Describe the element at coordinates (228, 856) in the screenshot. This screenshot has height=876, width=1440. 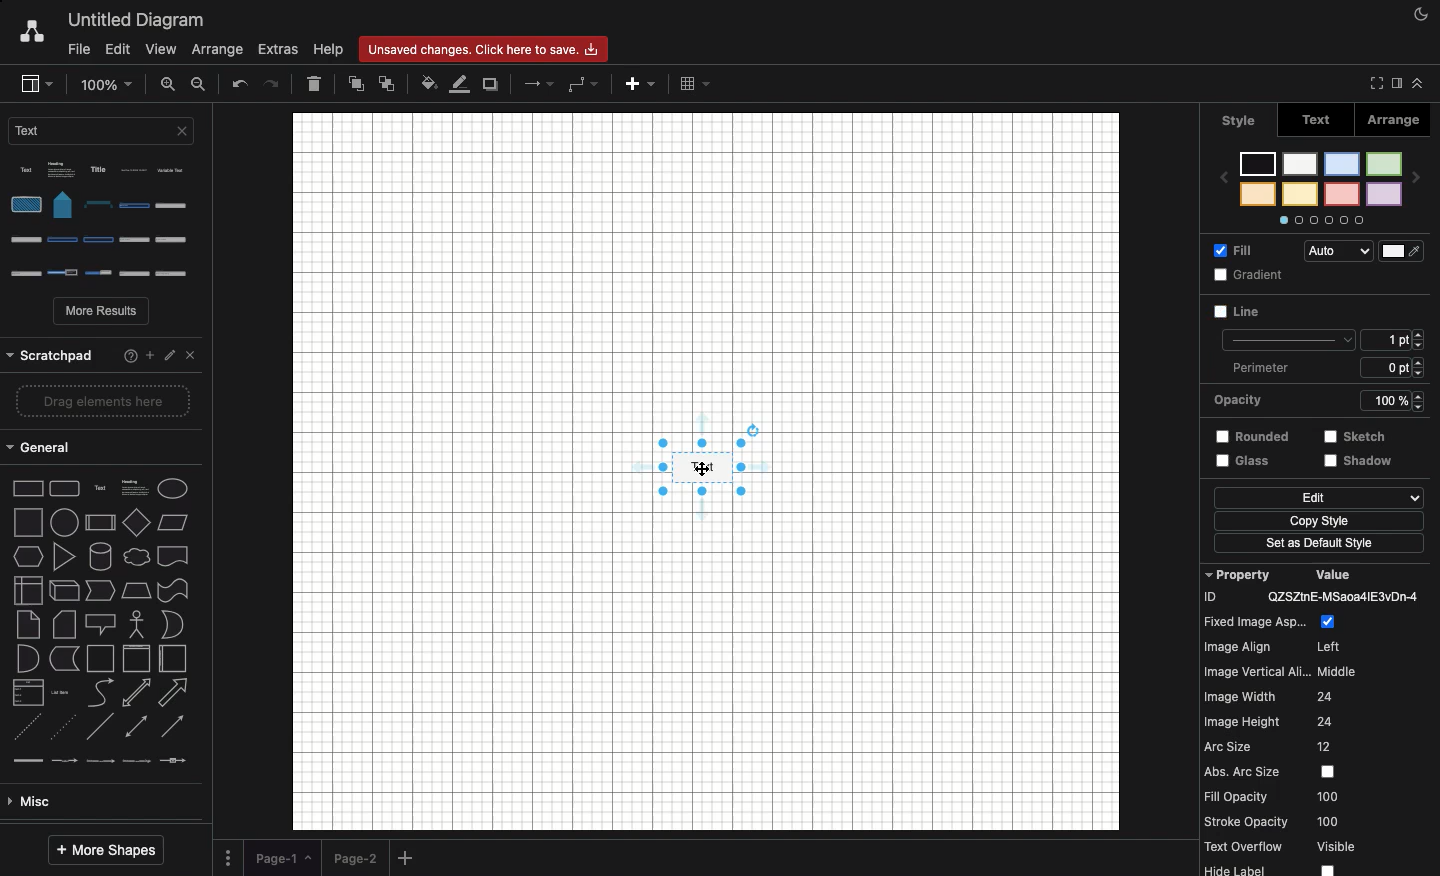
I see `Options` at that location.